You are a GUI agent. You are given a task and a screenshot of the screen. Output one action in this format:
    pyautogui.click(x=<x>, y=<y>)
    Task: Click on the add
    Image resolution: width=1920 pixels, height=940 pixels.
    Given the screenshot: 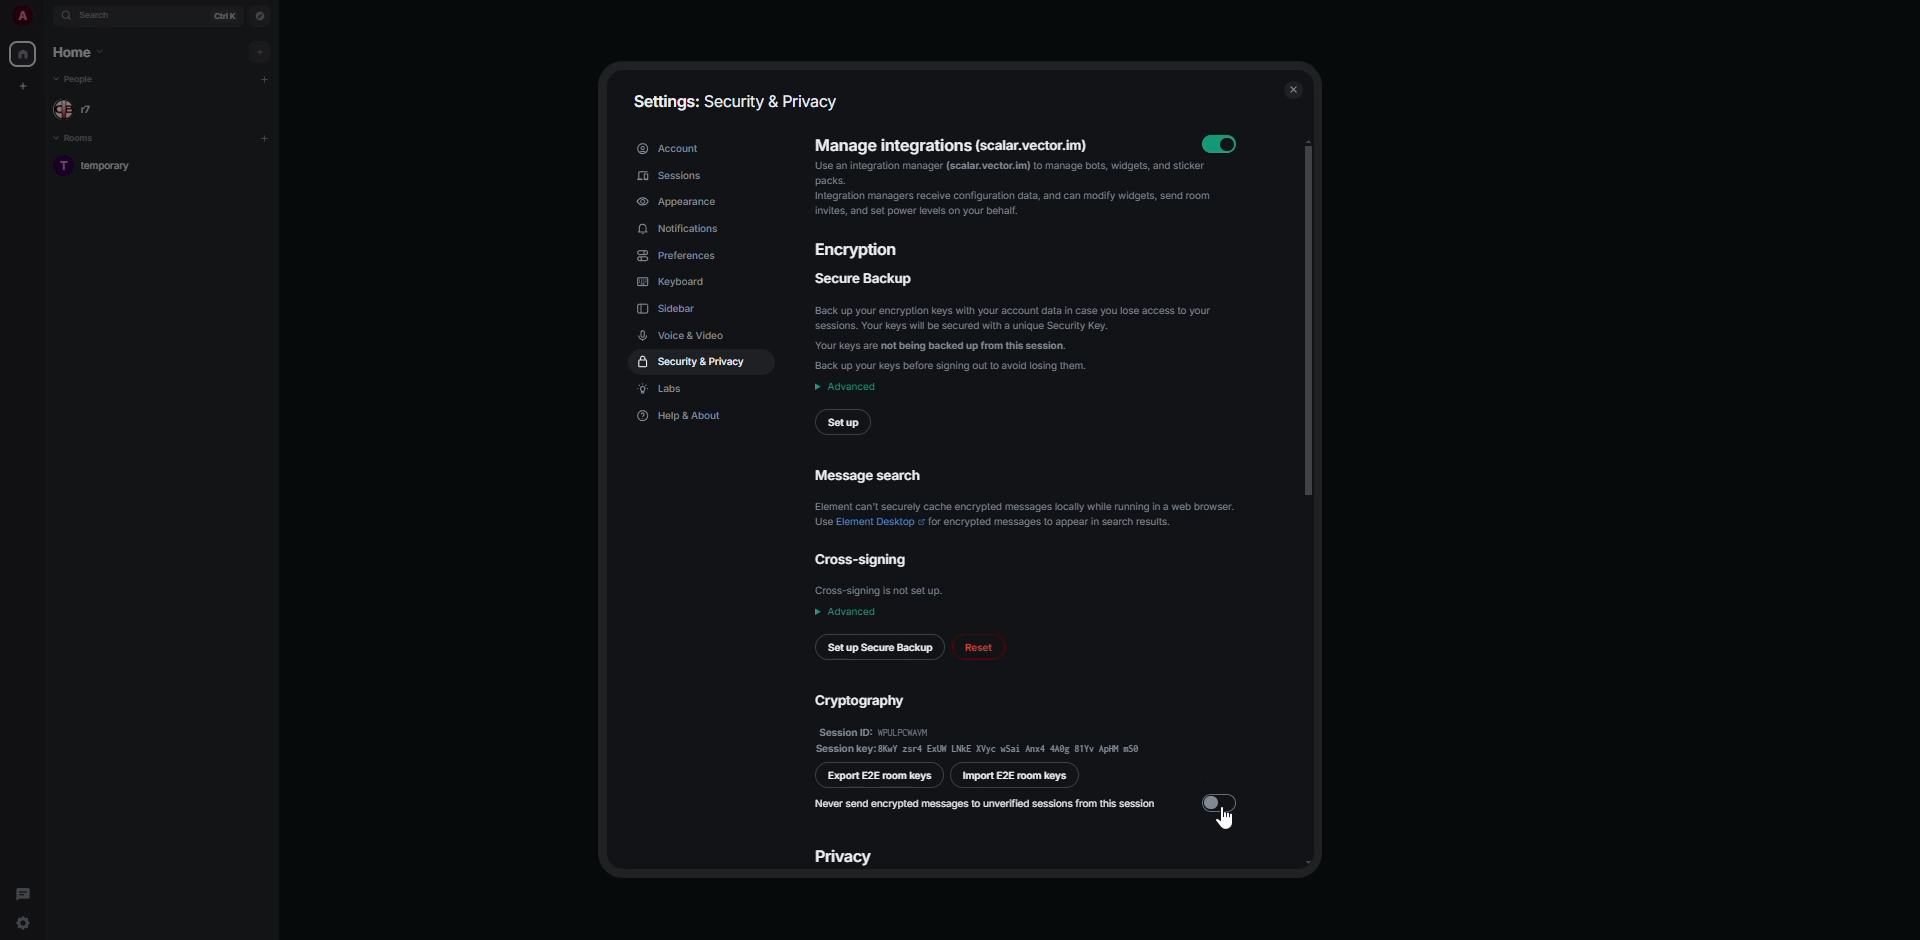 What is the action you would take?
    pyautogui.click(x=259, y=52)
    